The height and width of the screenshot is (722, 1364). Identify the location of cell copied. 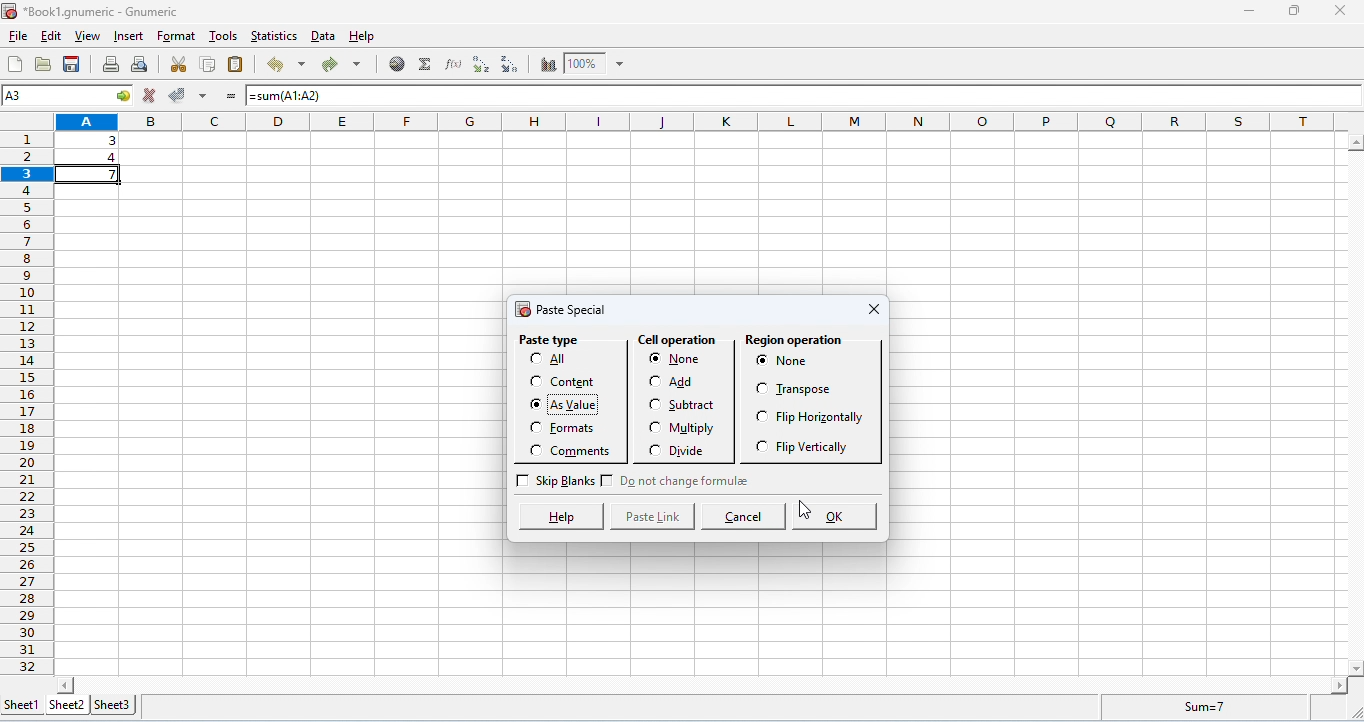
(90, 173).